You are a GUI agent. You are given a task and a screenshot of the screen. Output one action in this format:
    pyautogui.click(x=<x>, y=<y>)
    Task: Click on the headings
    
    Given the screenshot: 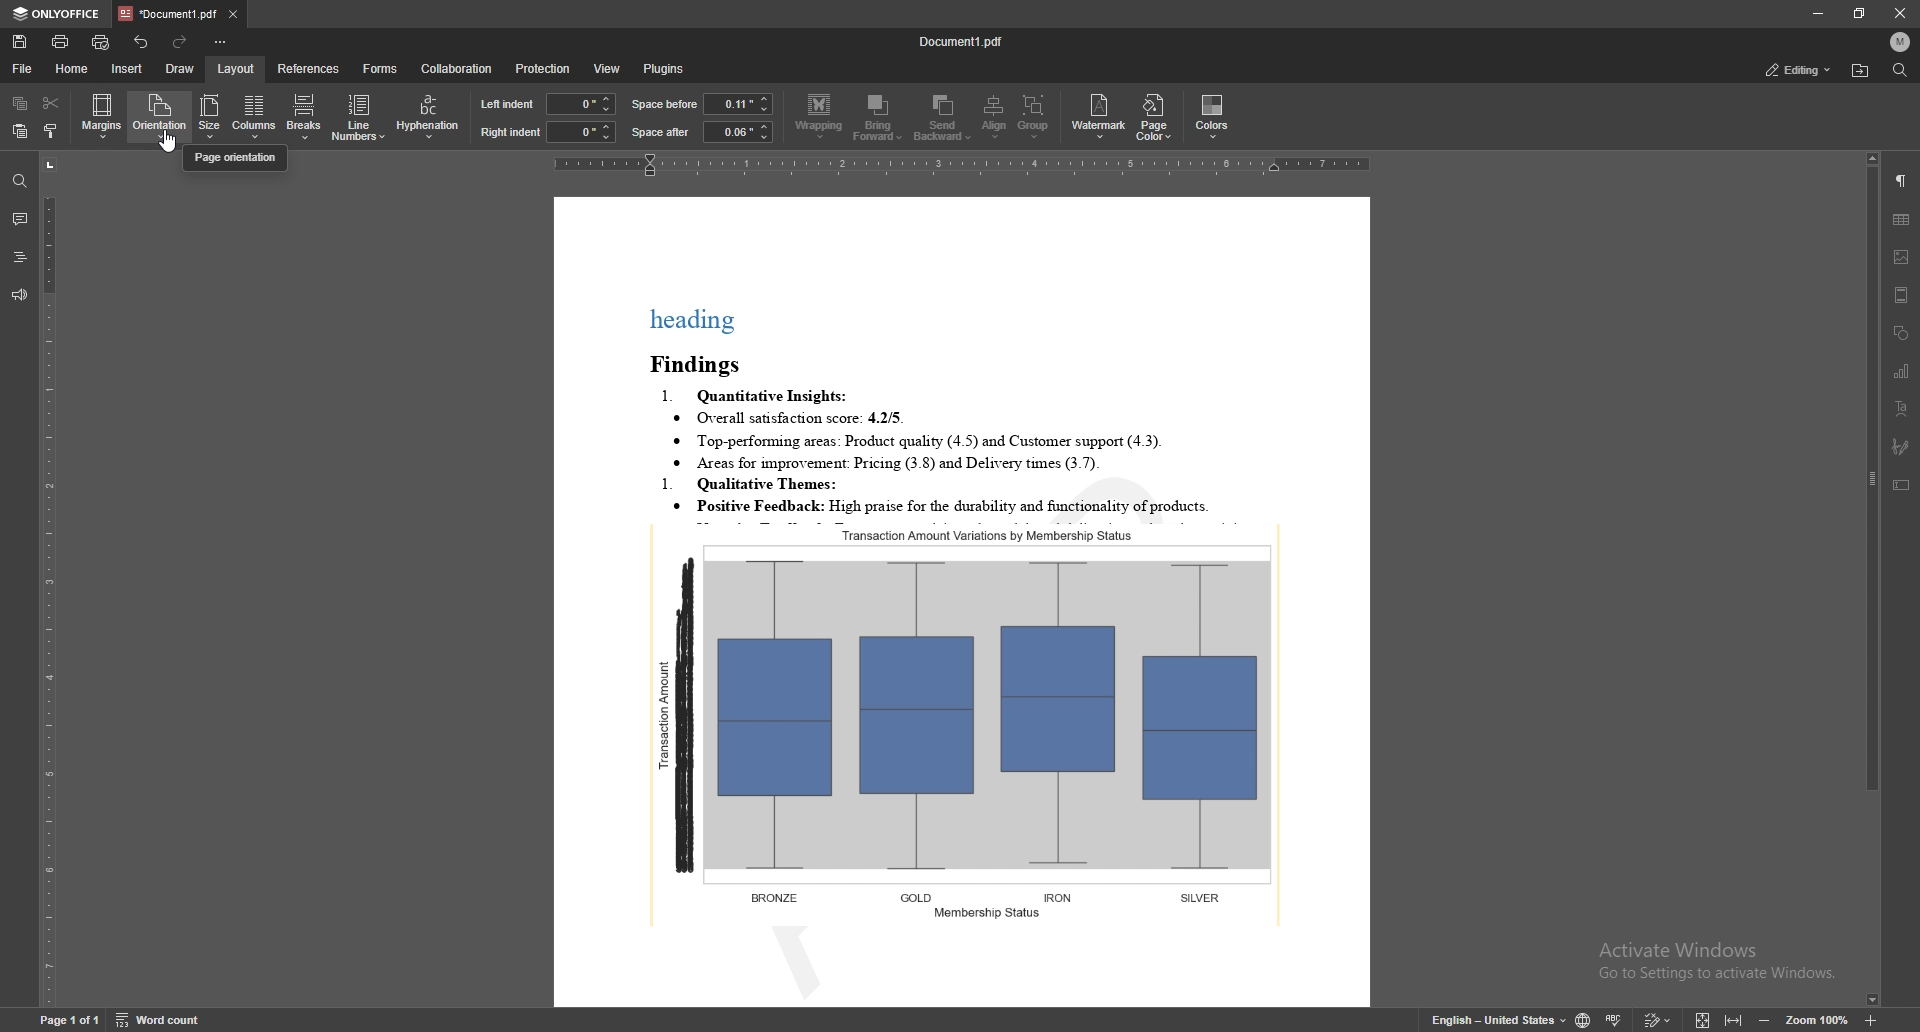 What is the action you would take?
    pyautogui.click(x=19, y=256)
    